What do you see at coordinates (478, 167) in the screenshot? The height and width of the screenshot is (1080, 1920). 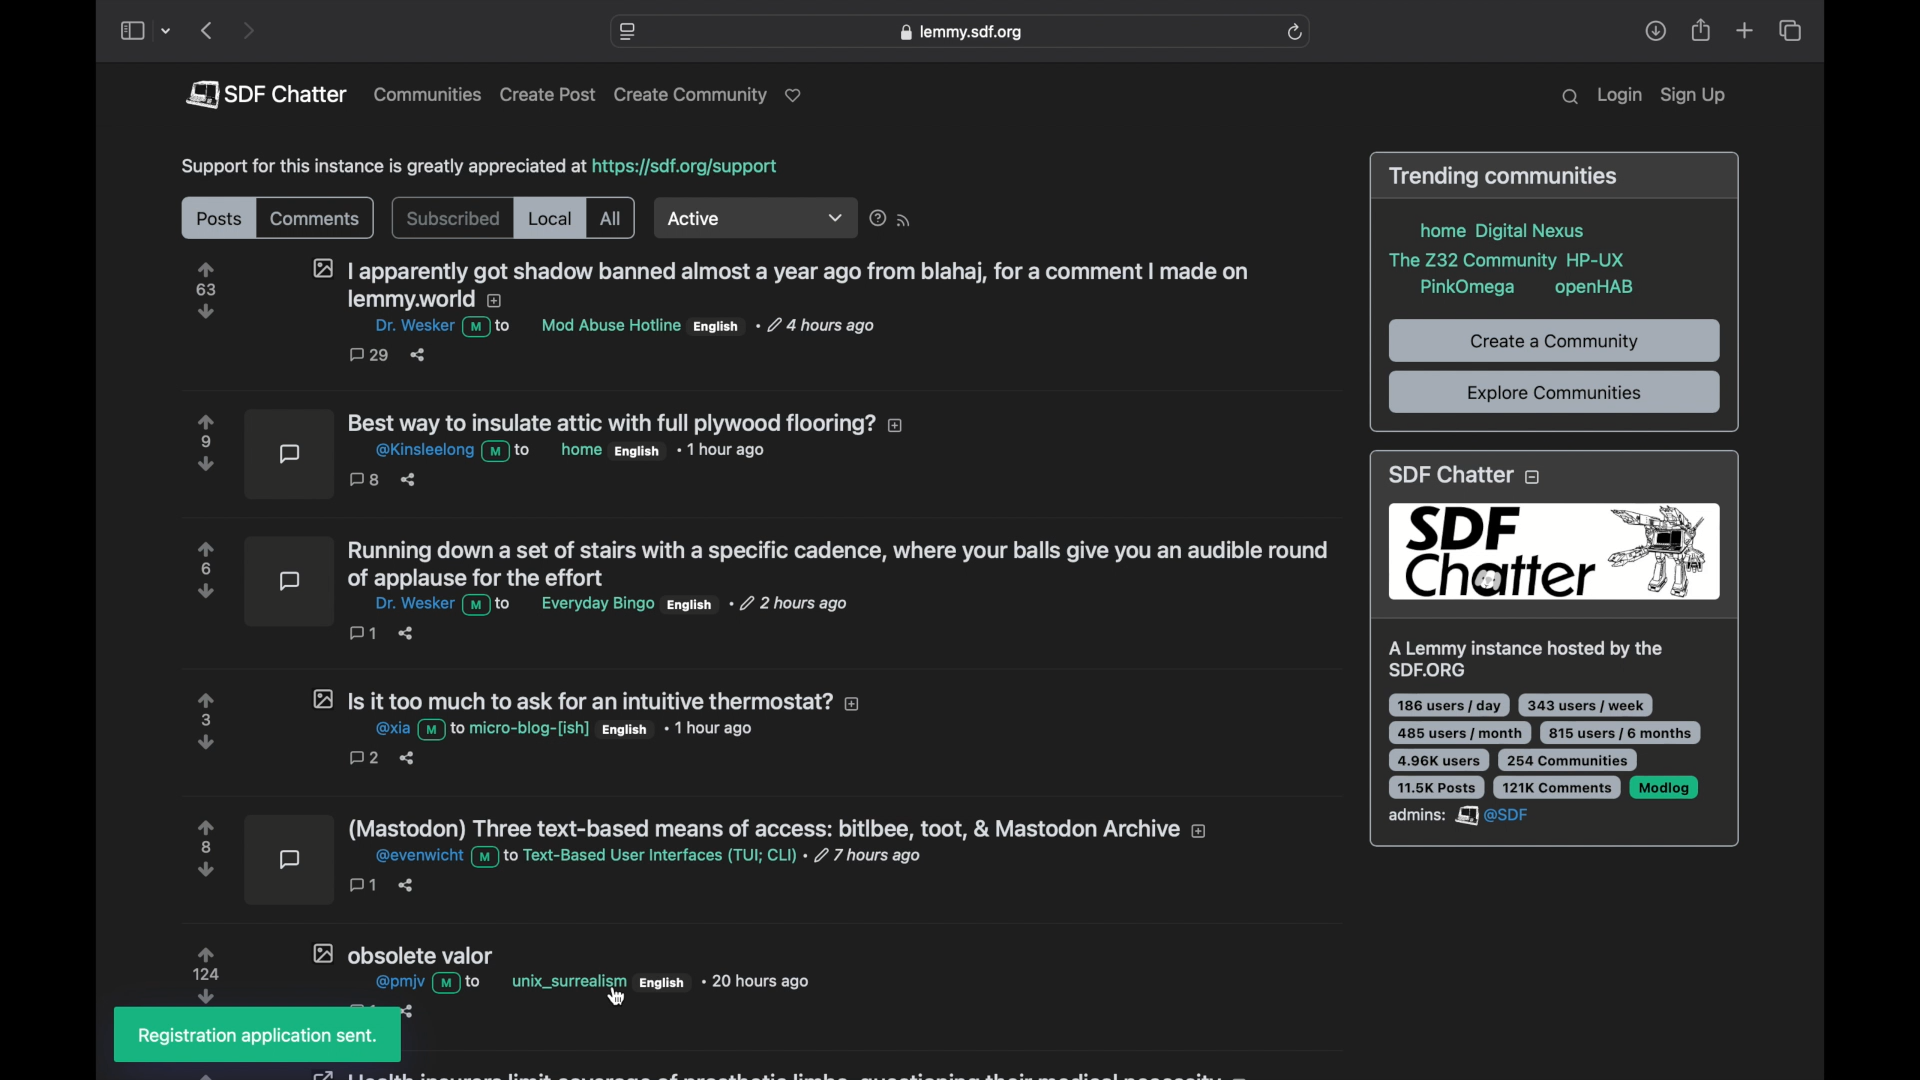 I see `info` at bounding box center [478, 167].